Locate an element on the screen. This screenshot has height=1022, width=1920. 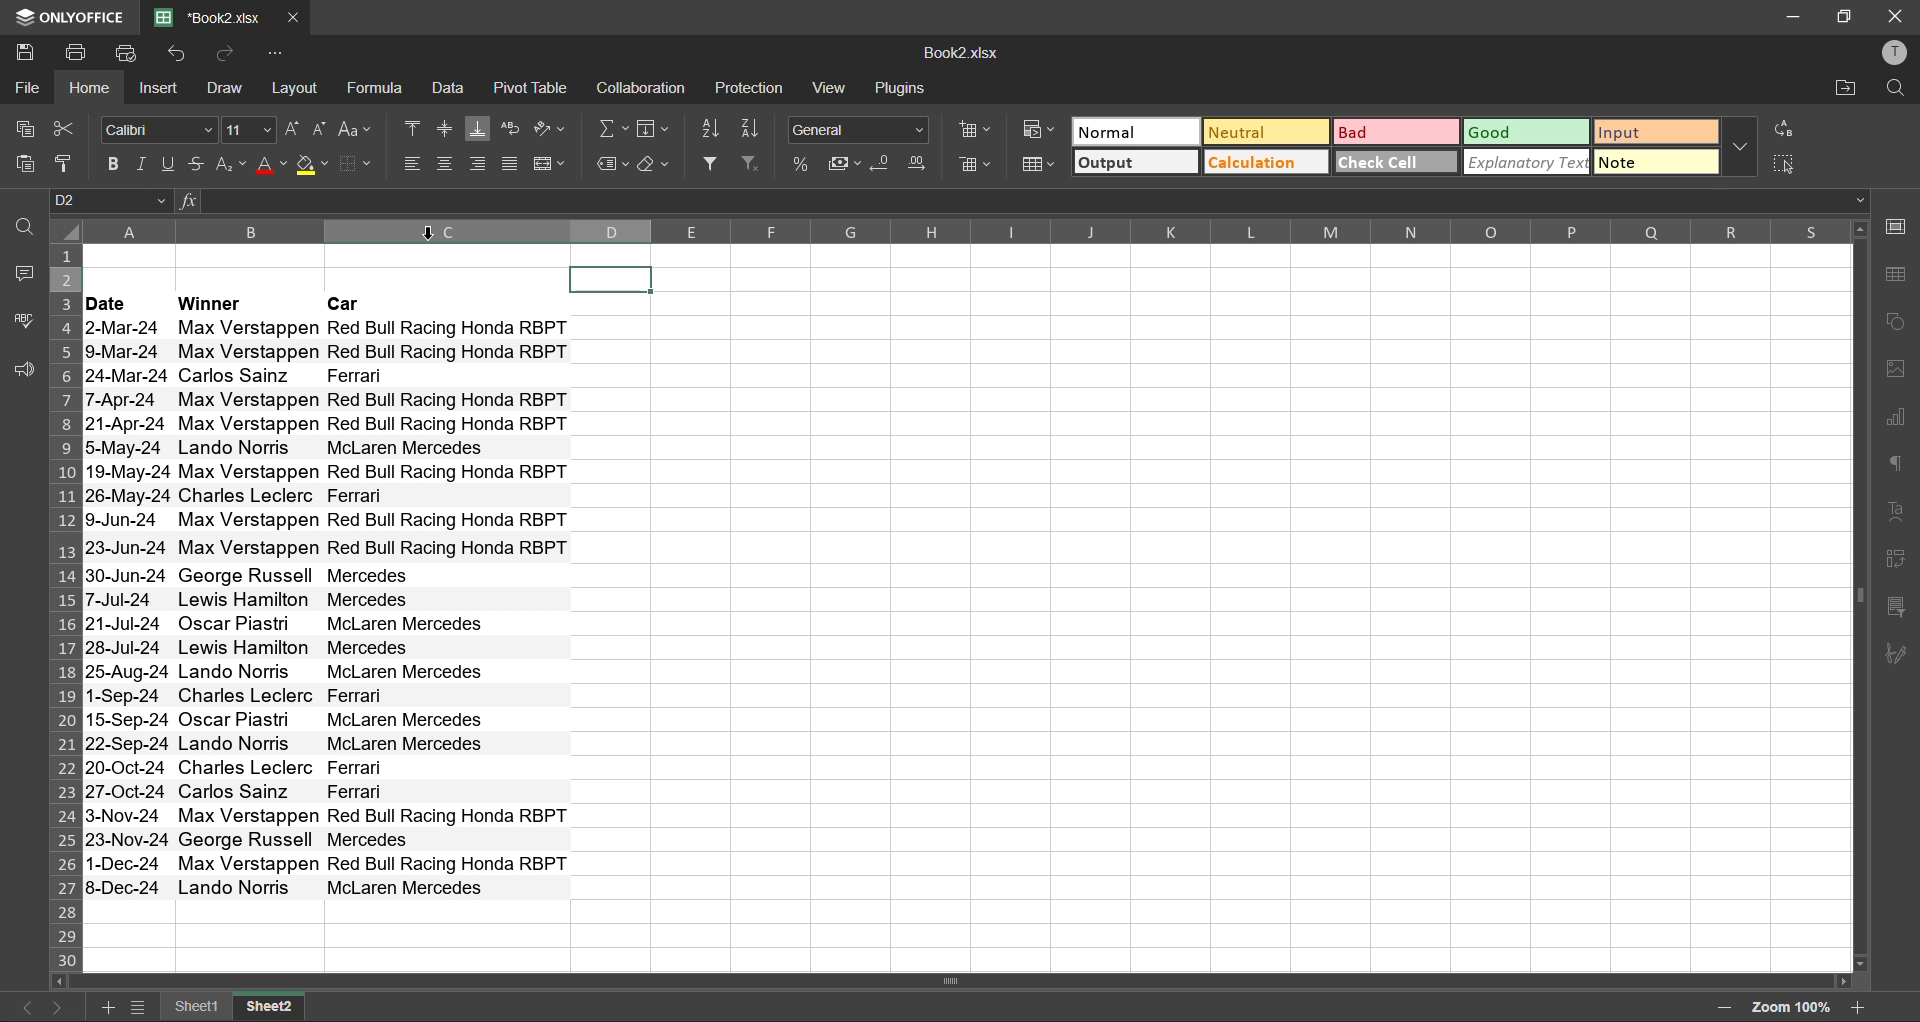
number format  is located at coordinates (856, 130).